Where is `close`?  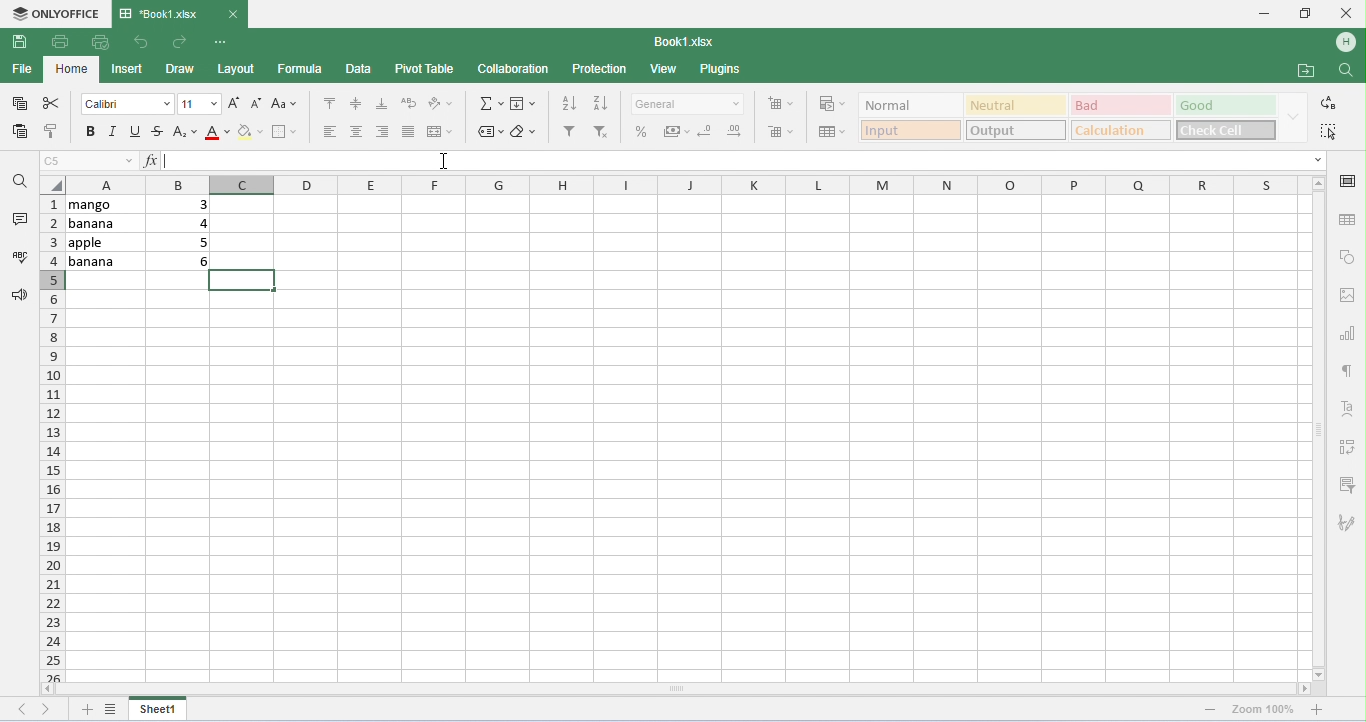
close is located at coordinates (233, 14).